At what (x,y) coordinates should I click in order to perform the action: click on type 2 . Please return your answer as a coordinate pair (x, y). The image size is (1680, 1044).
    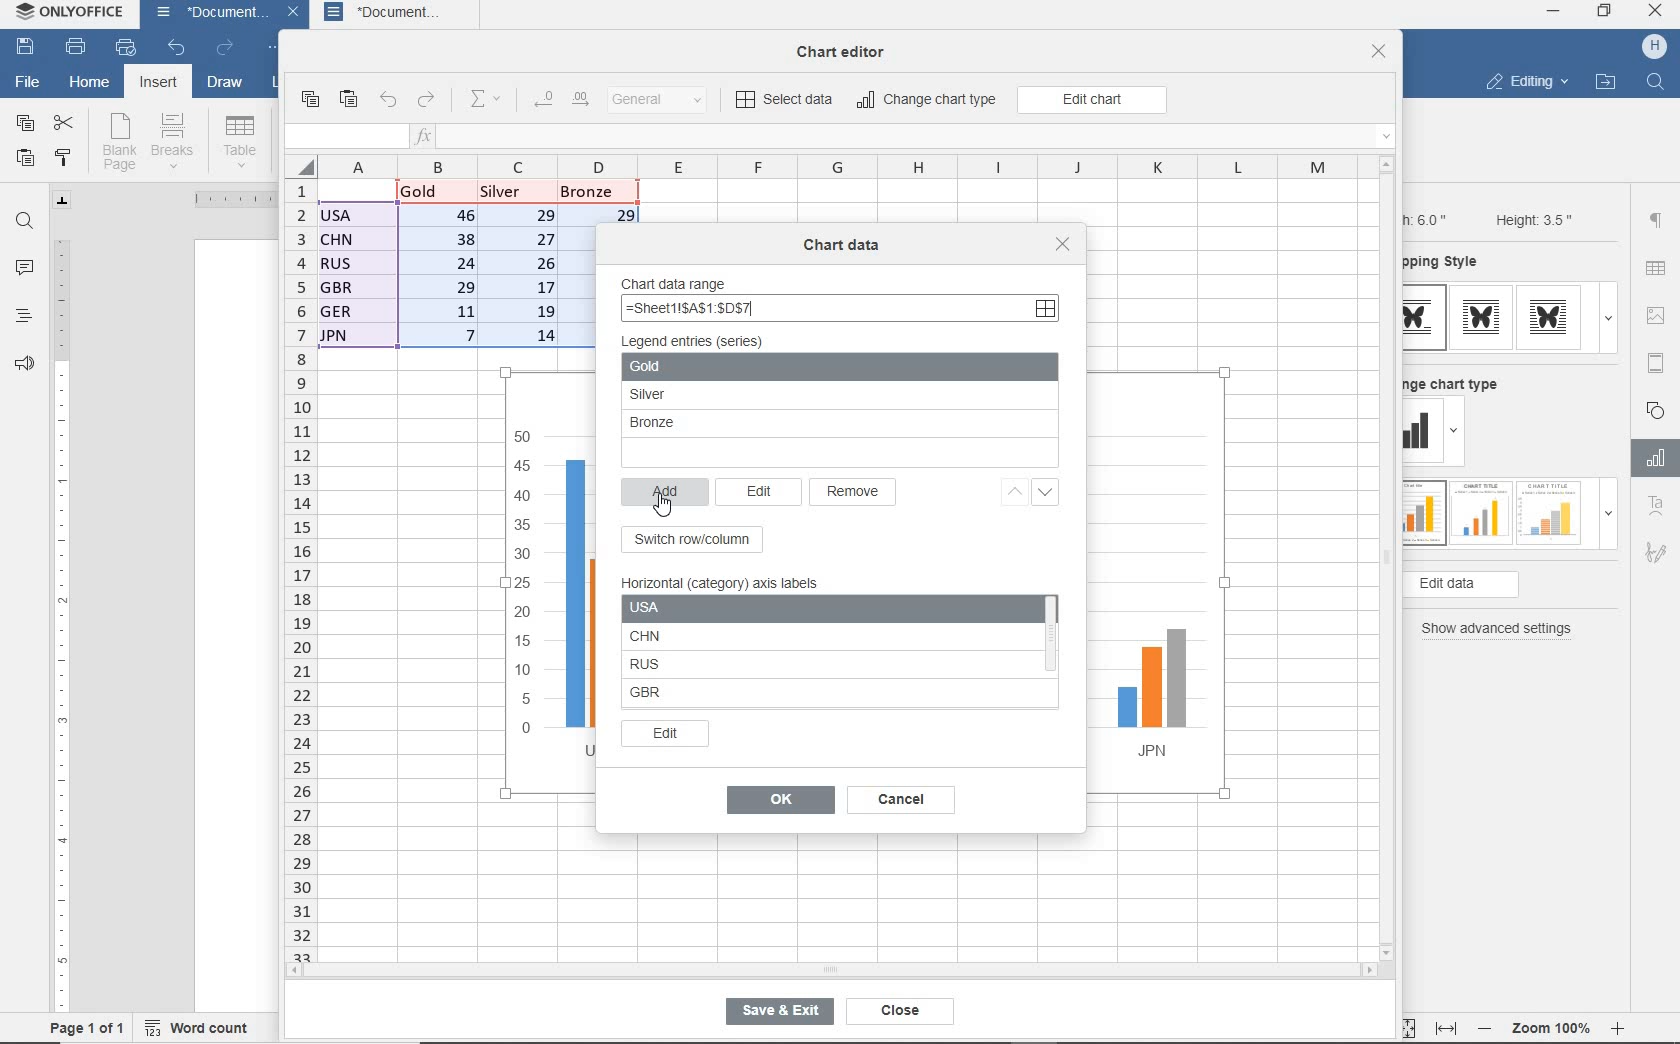
    Looking at the image, I should click on (1478, 511).